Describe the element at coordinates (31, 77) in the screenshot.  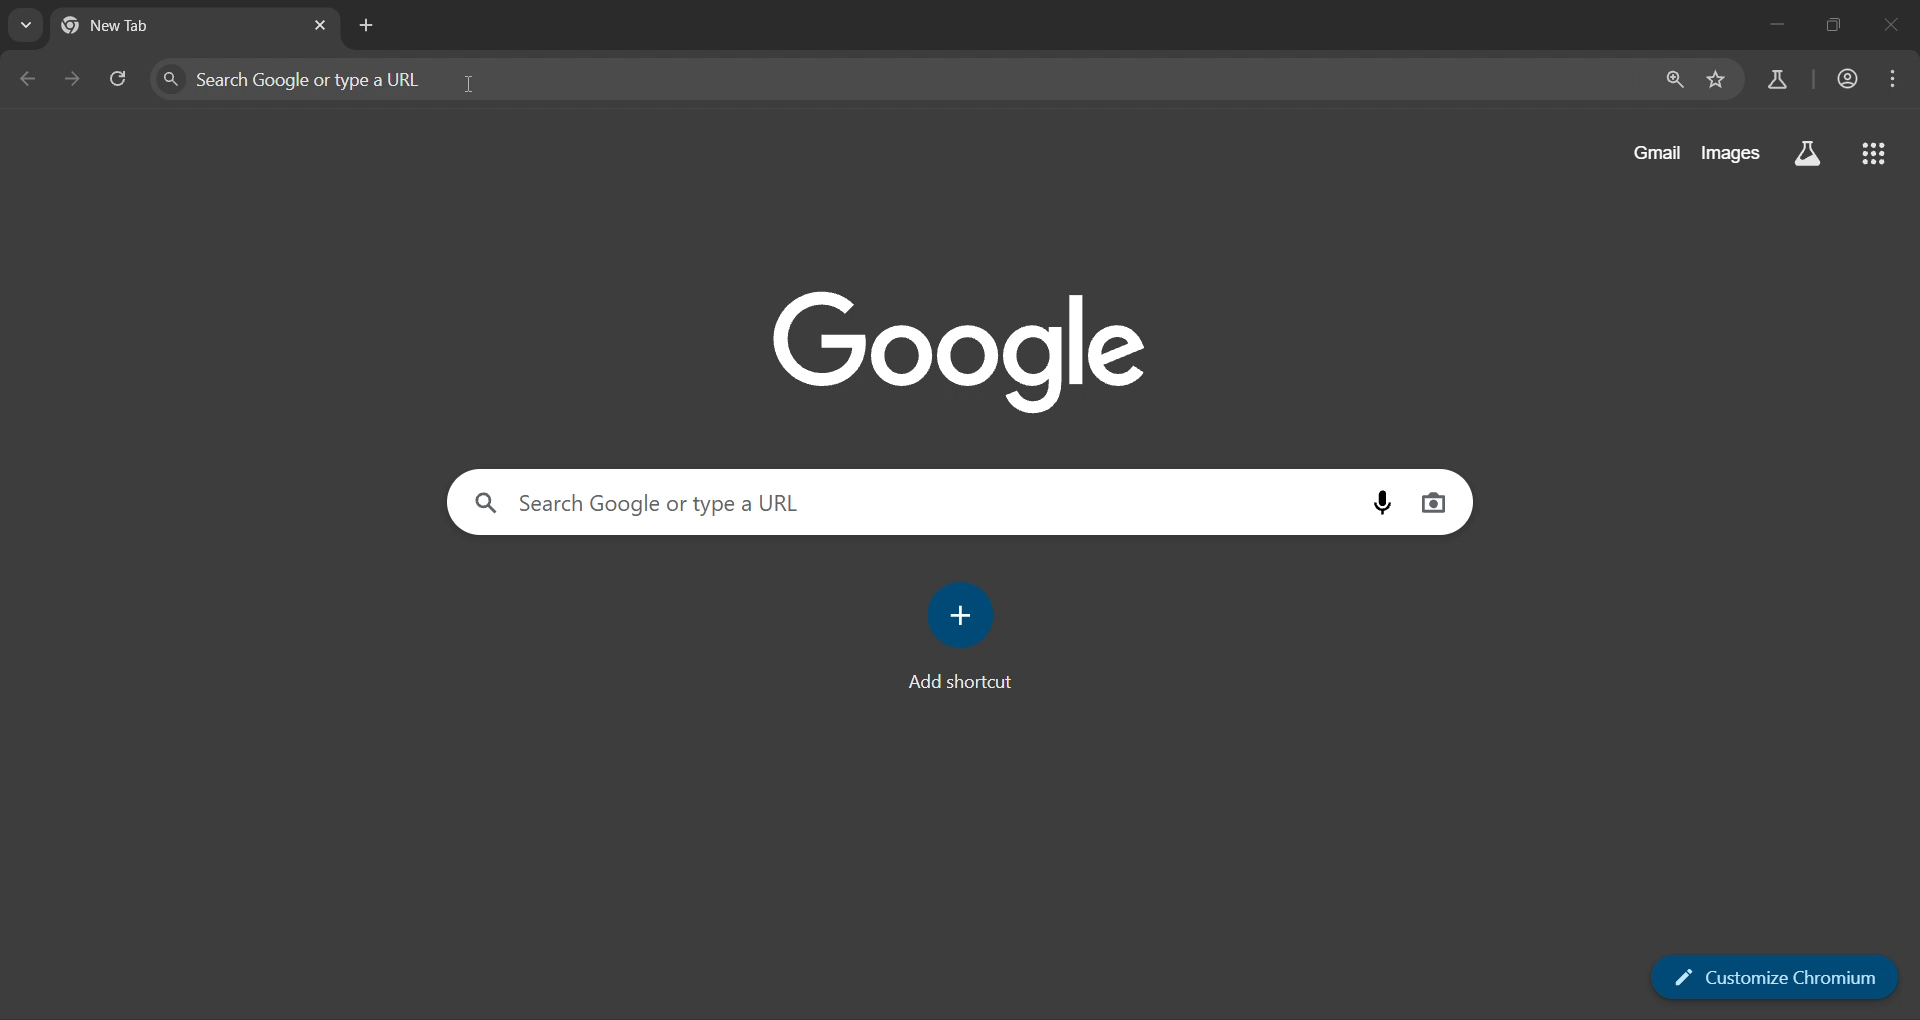
I see `go back one page` at that location.